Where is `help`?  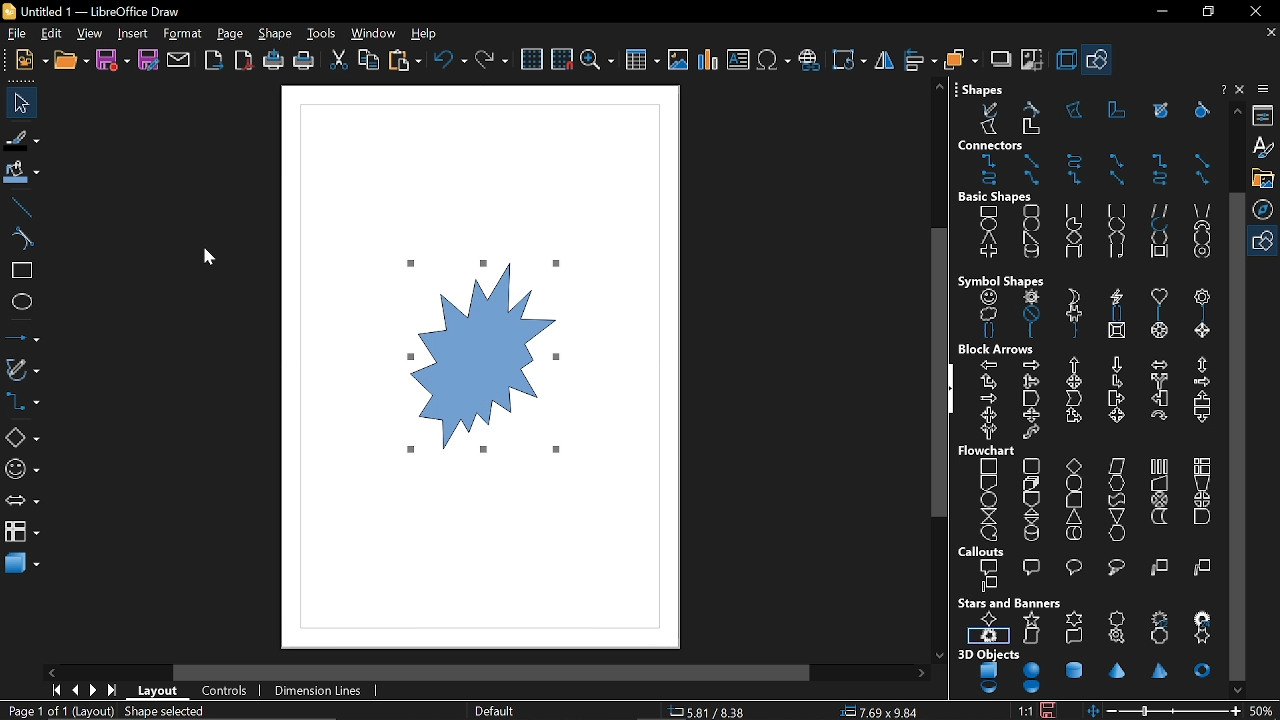 help is located at coordinates (426, 34).